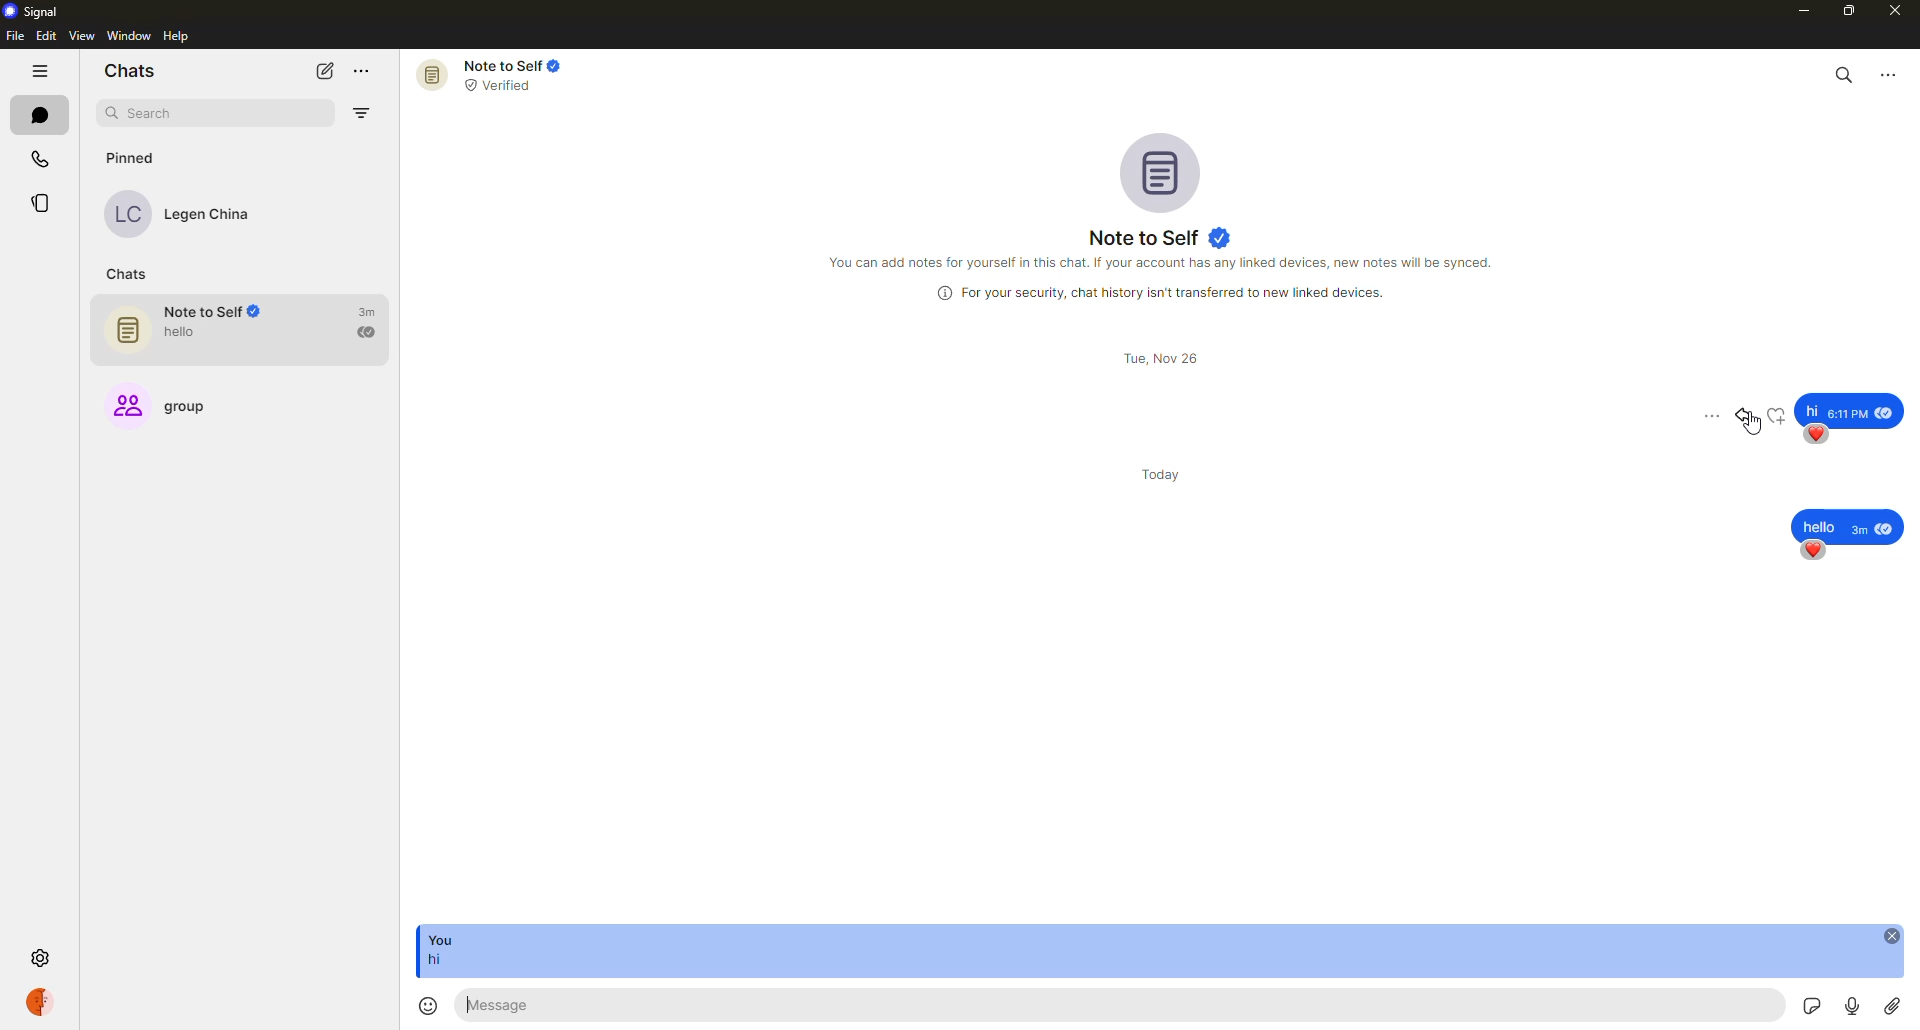 The height and width of the screenshot is (1030, 1920). What do you see at coordinates (1167, 263) in the screenshot?
I see `info` at bounding box center [1167, 263].